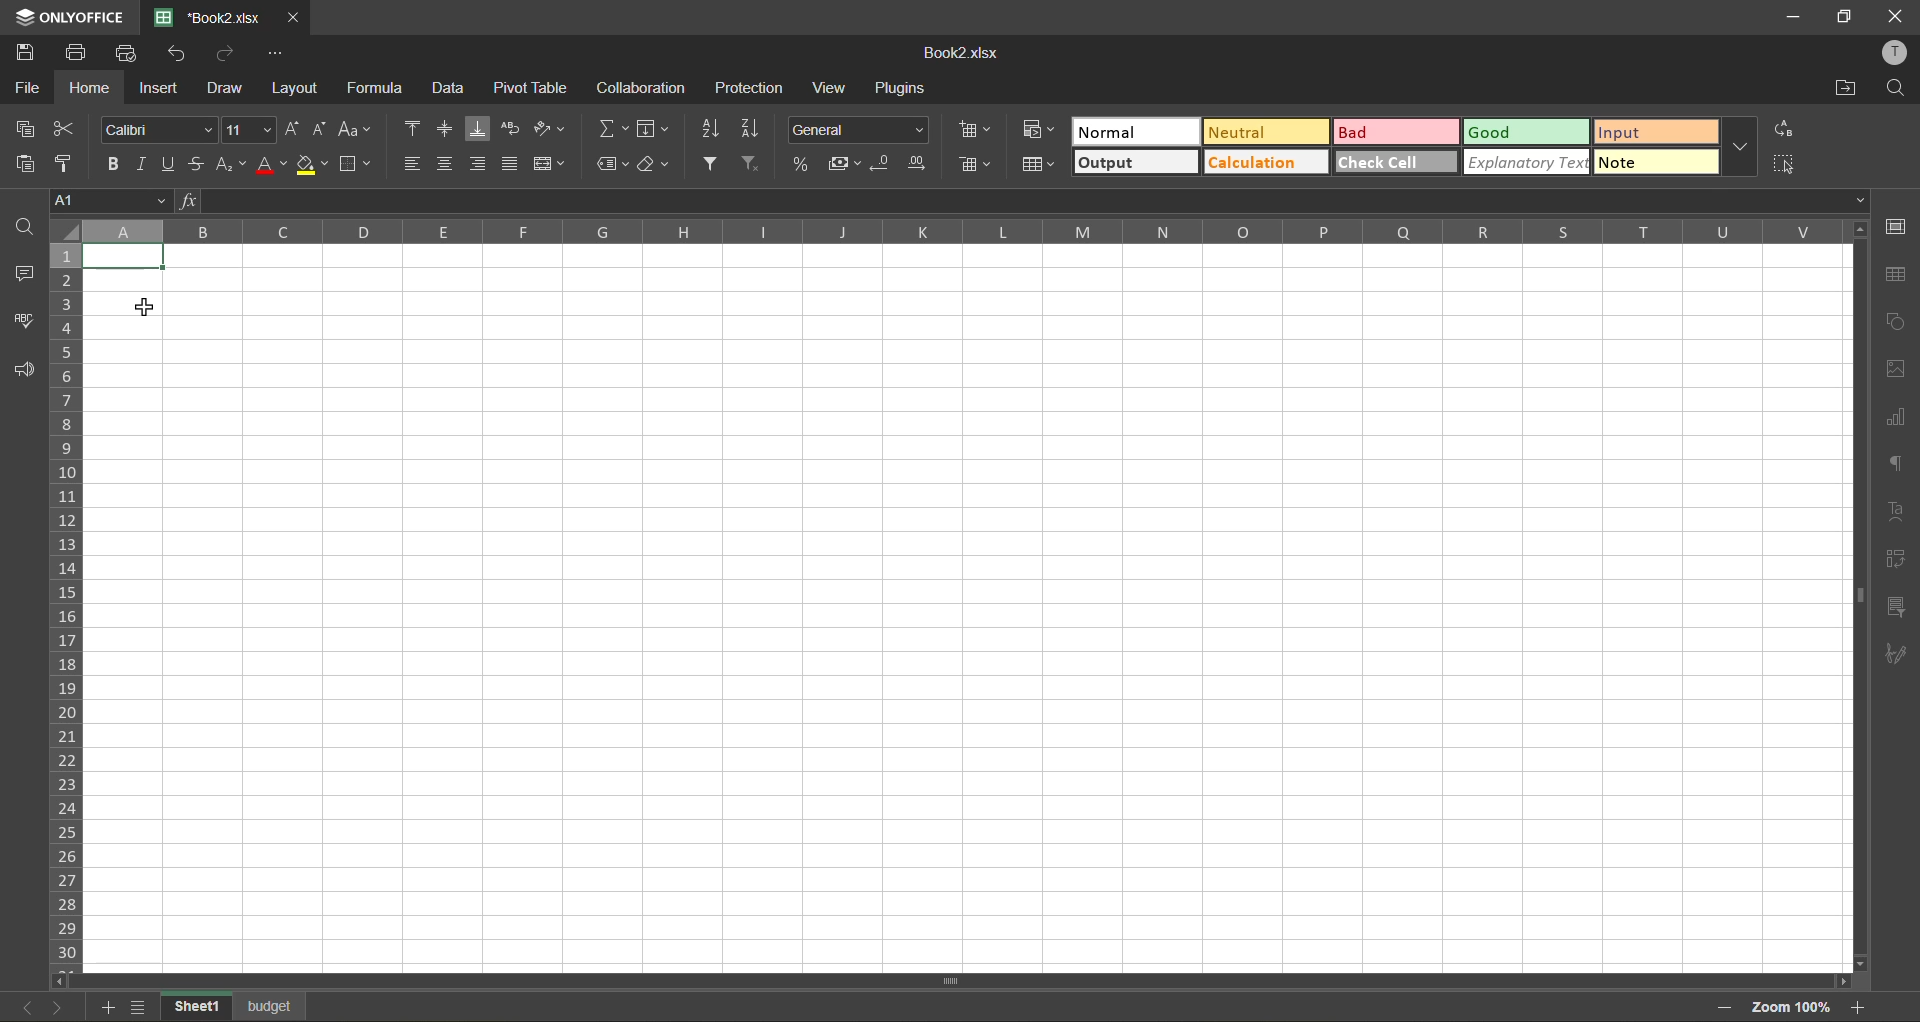 The height and width of the screenshot is (1022, 1920). I want to click on align right, so click(480, 161).